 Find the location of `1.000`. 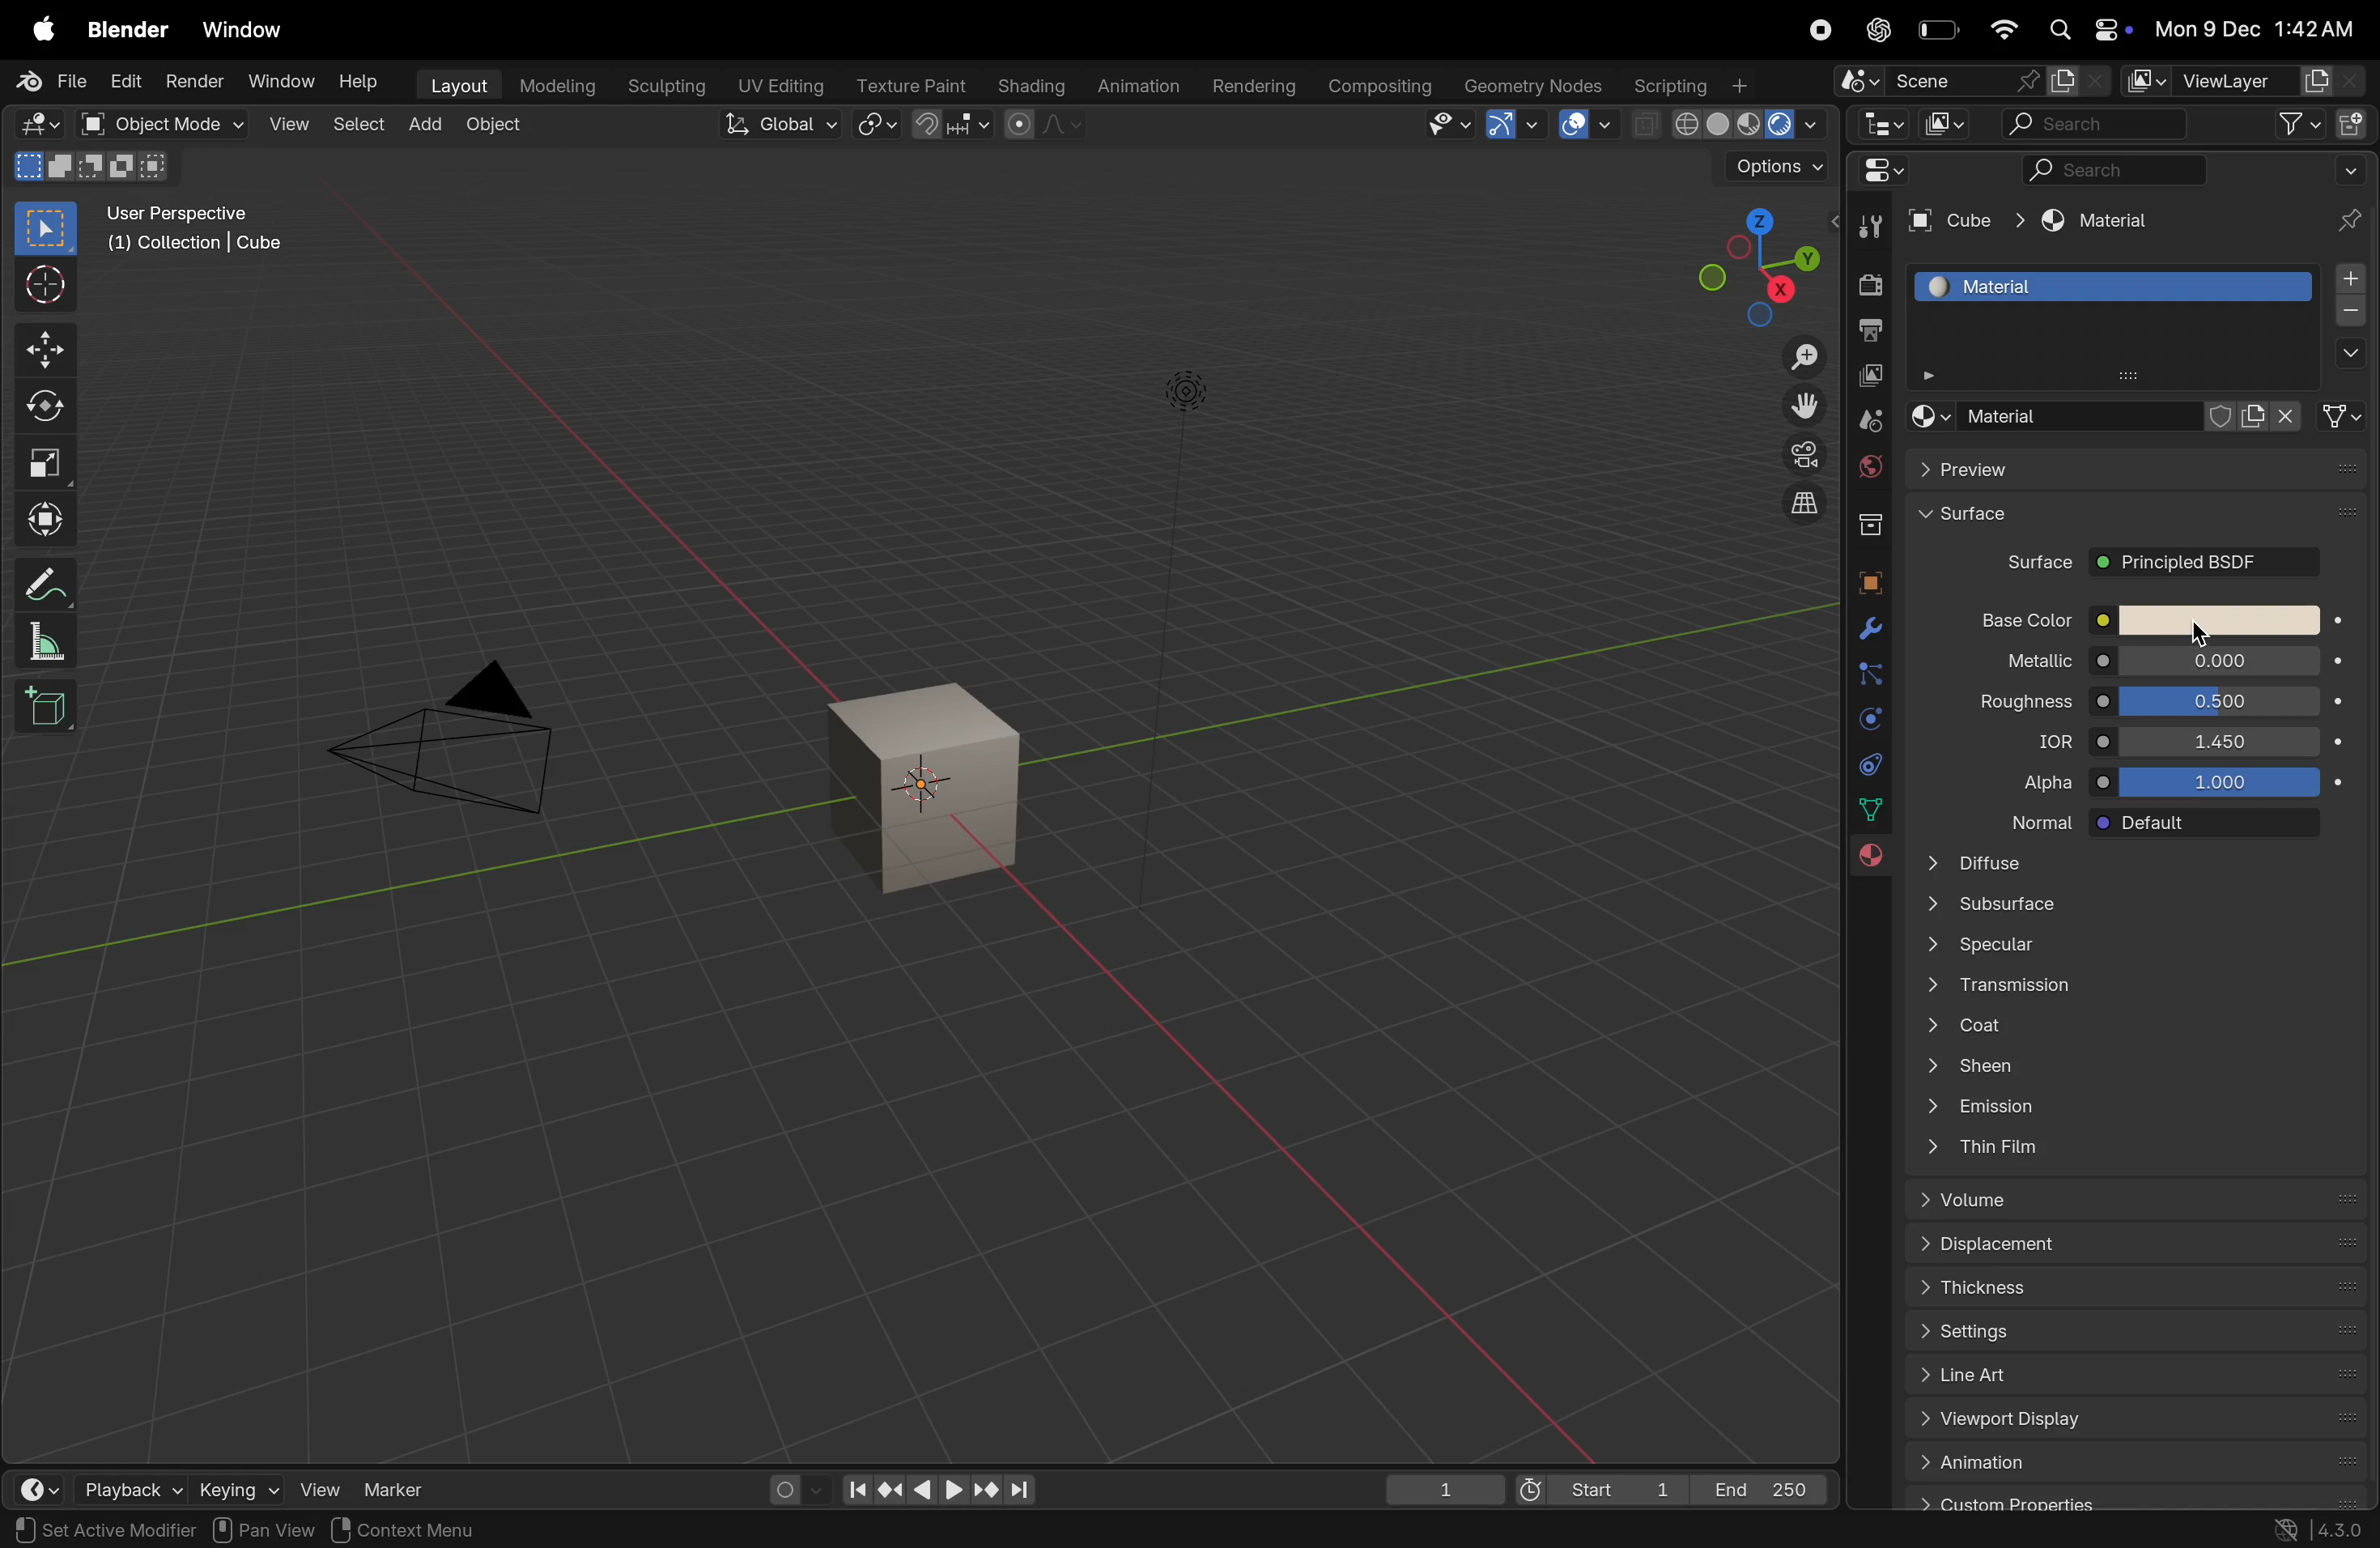

1.000 is located at coordinates (2227, 783).